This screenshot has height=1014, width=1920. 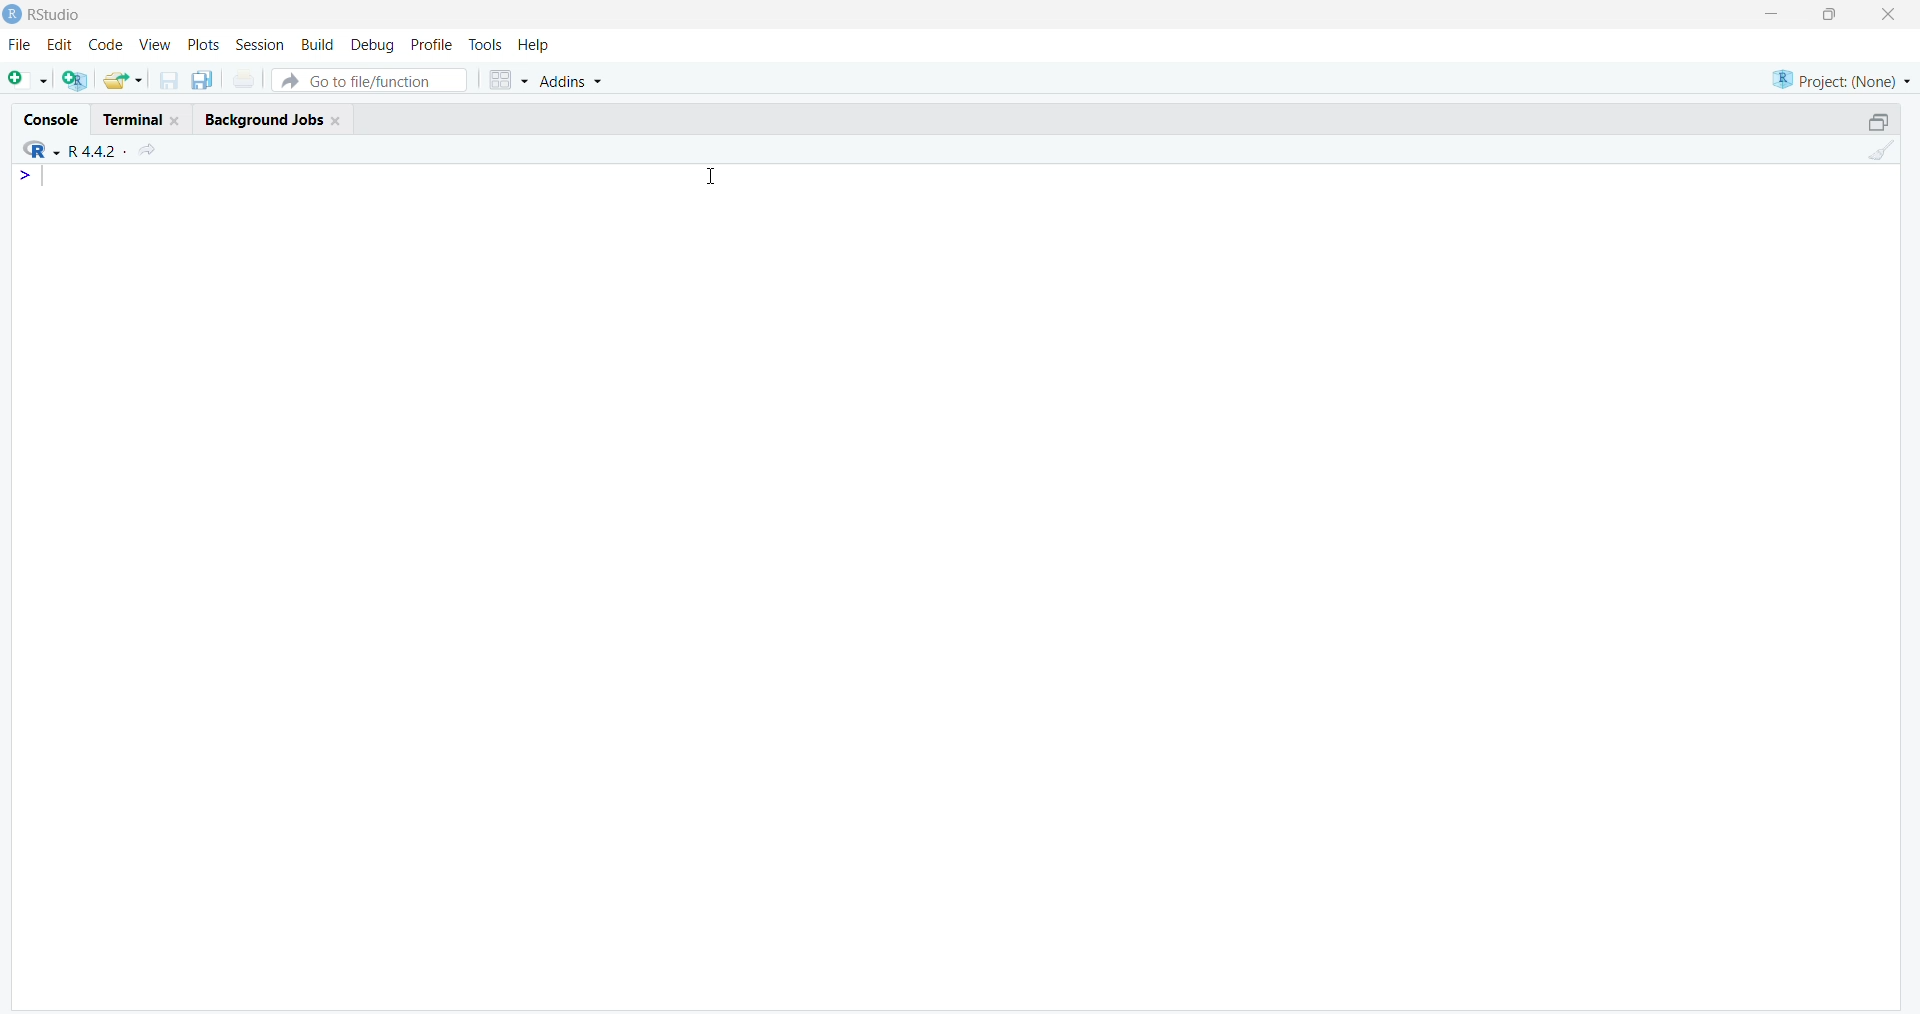 What do you see at coordinates (59, 49) in the screenshot?
I see `Edit` at bounding box center [59, 49].